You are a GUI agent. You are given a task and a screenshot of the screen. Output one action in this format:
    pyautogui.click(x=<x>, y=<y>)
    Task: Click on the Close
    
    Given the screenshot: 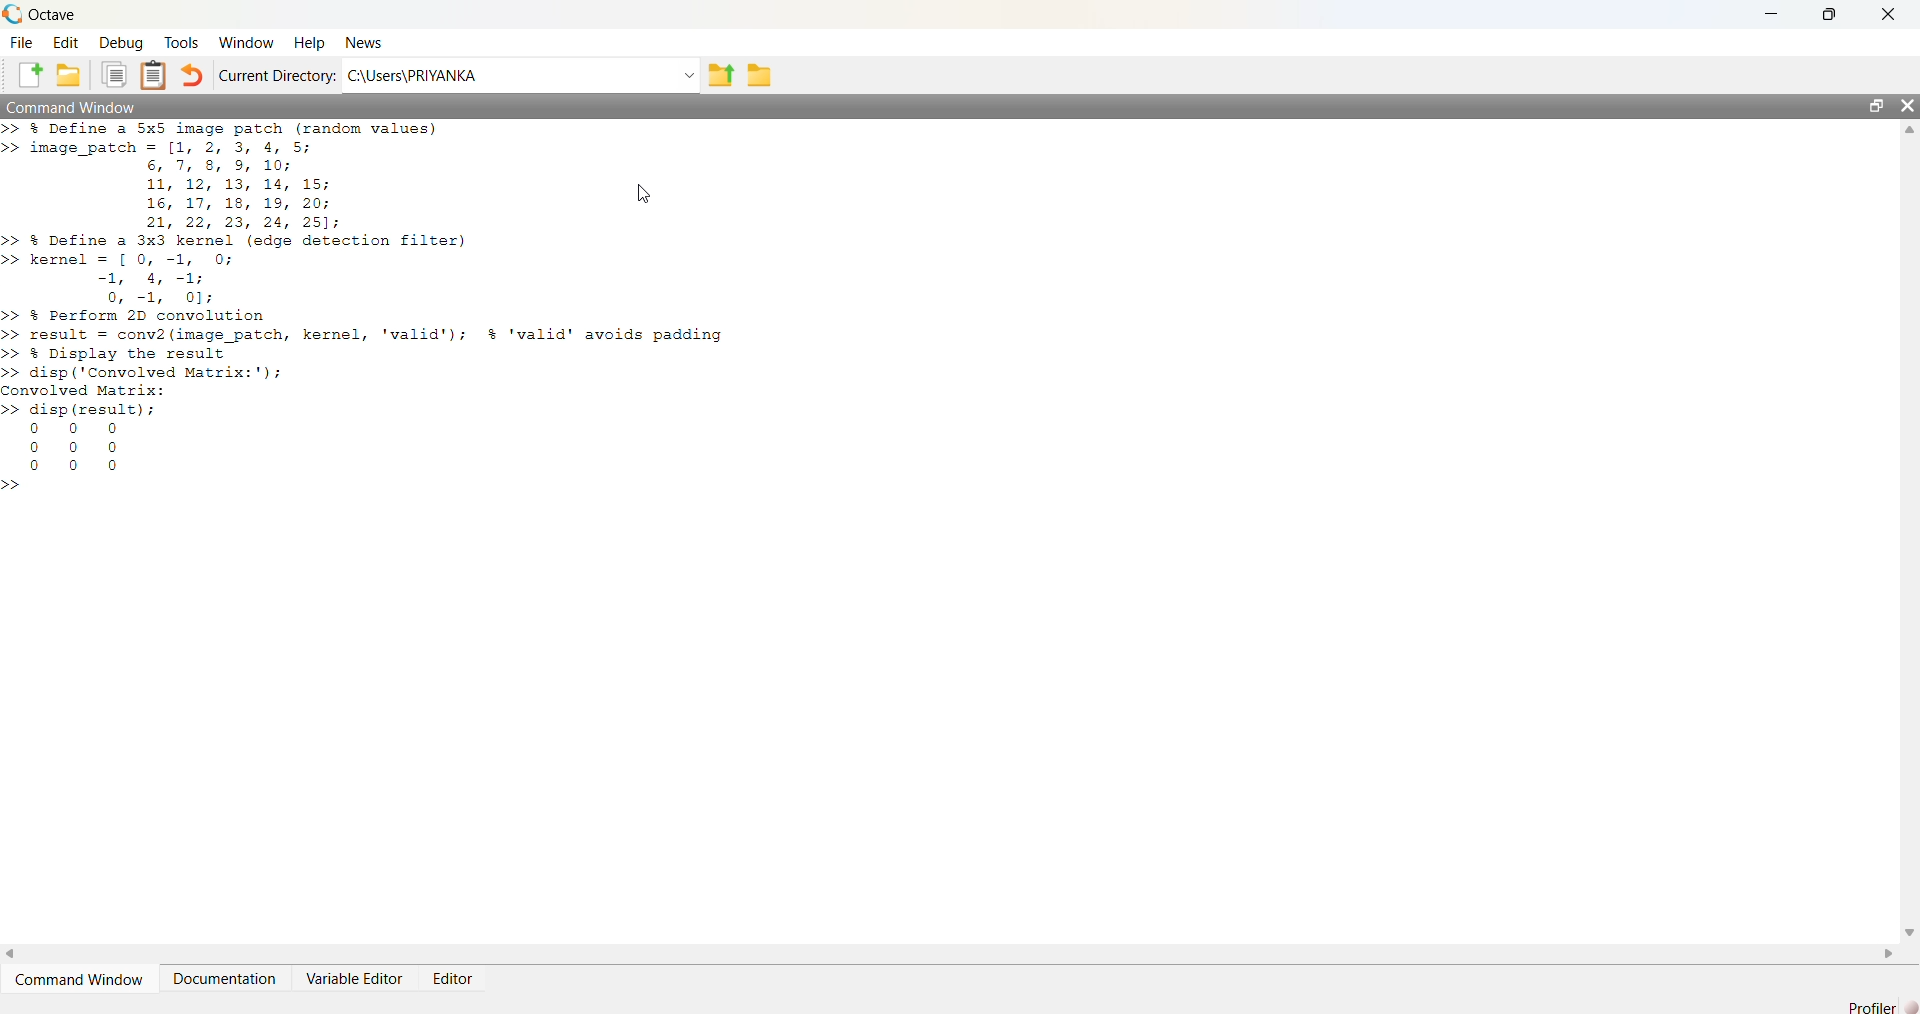 What is the action you would take?
    pyautogui.click(x=1889, y=17)
    